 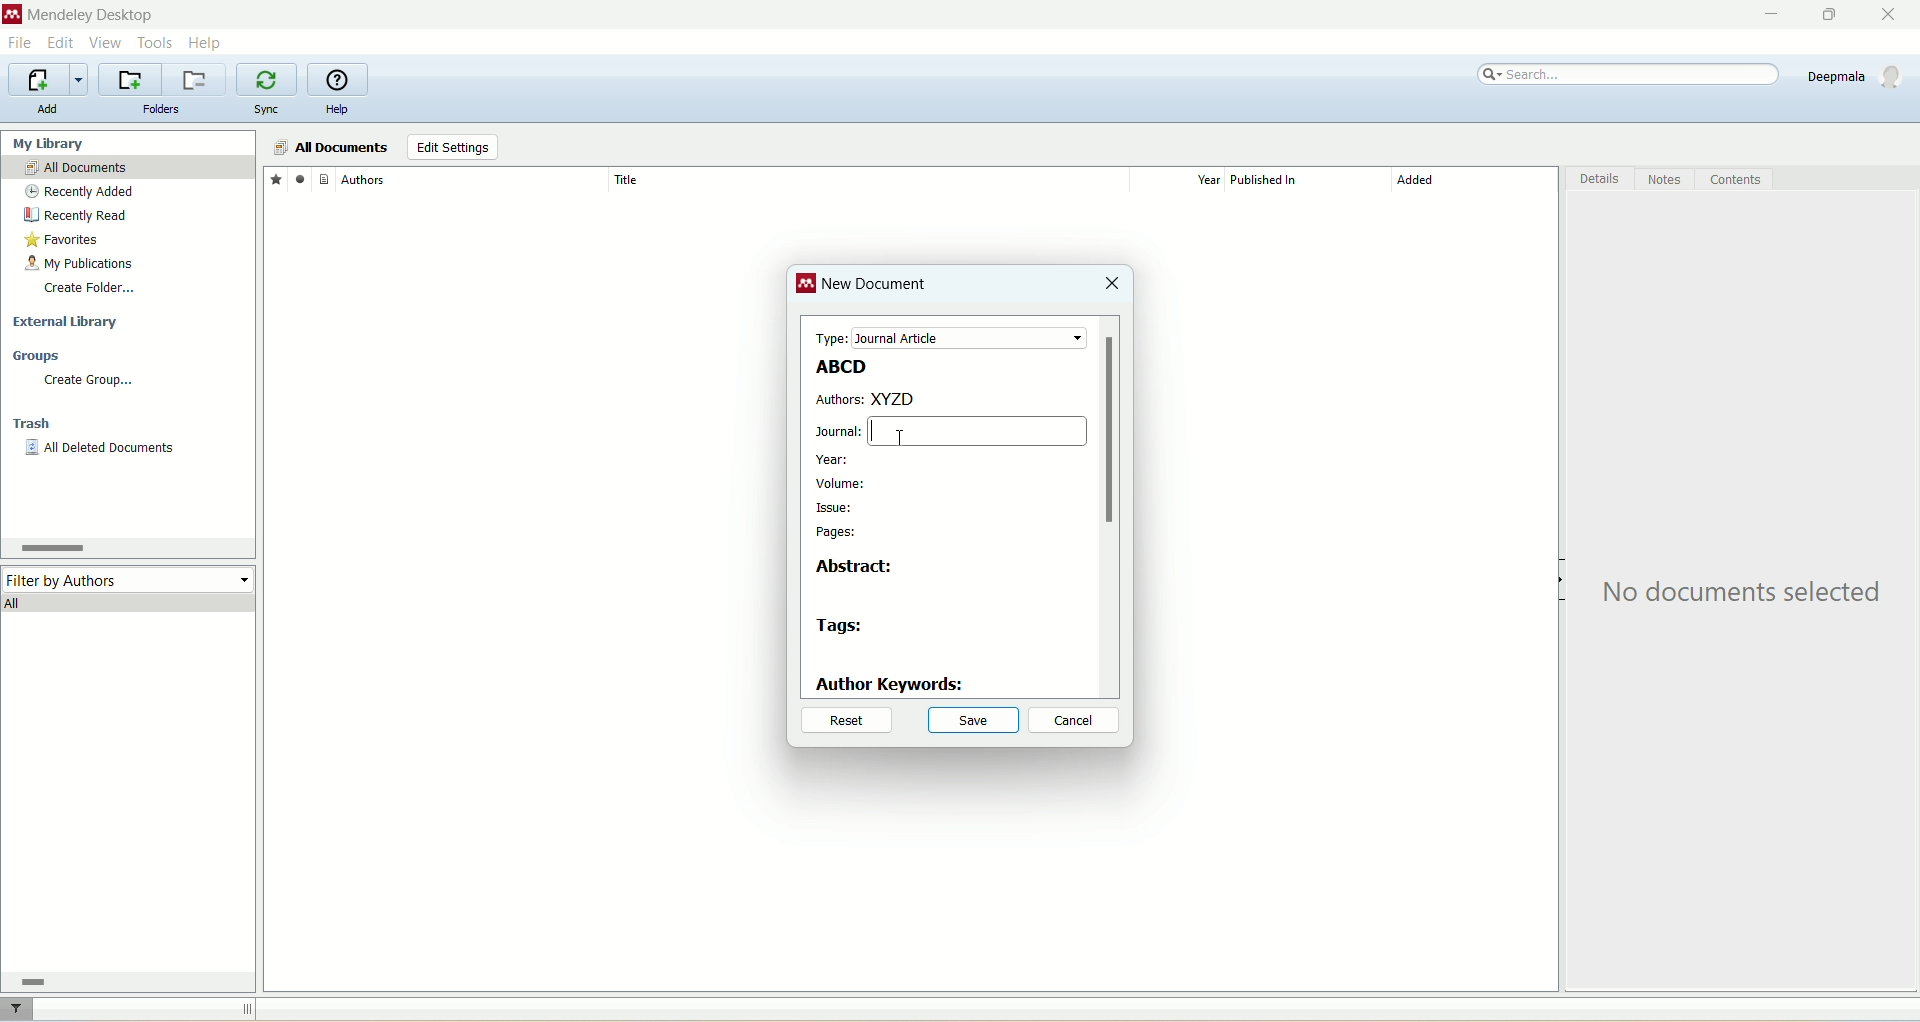 I want to click on mendeley desktop, so click(x=88, y=17).